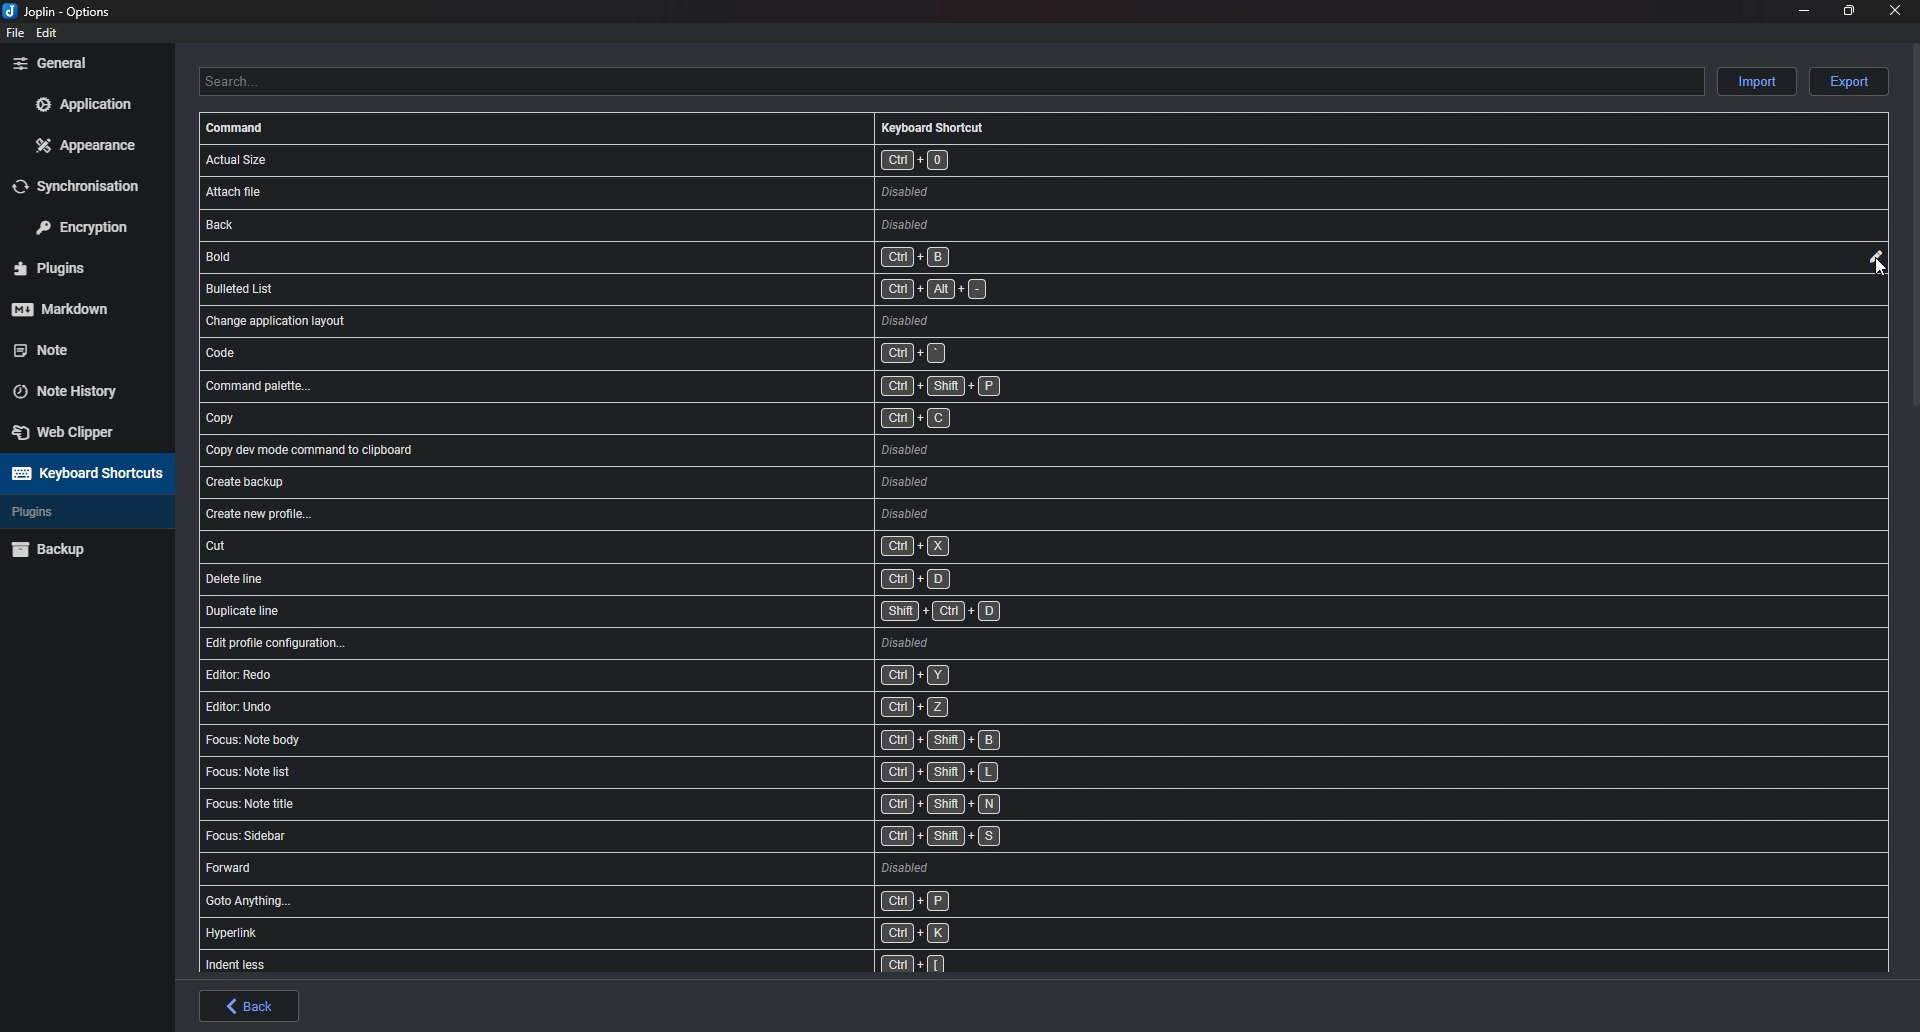  What do you see at coordinates (680, 579) in the screenshot?
I see `shortcut` at bounding box center [680, 579].